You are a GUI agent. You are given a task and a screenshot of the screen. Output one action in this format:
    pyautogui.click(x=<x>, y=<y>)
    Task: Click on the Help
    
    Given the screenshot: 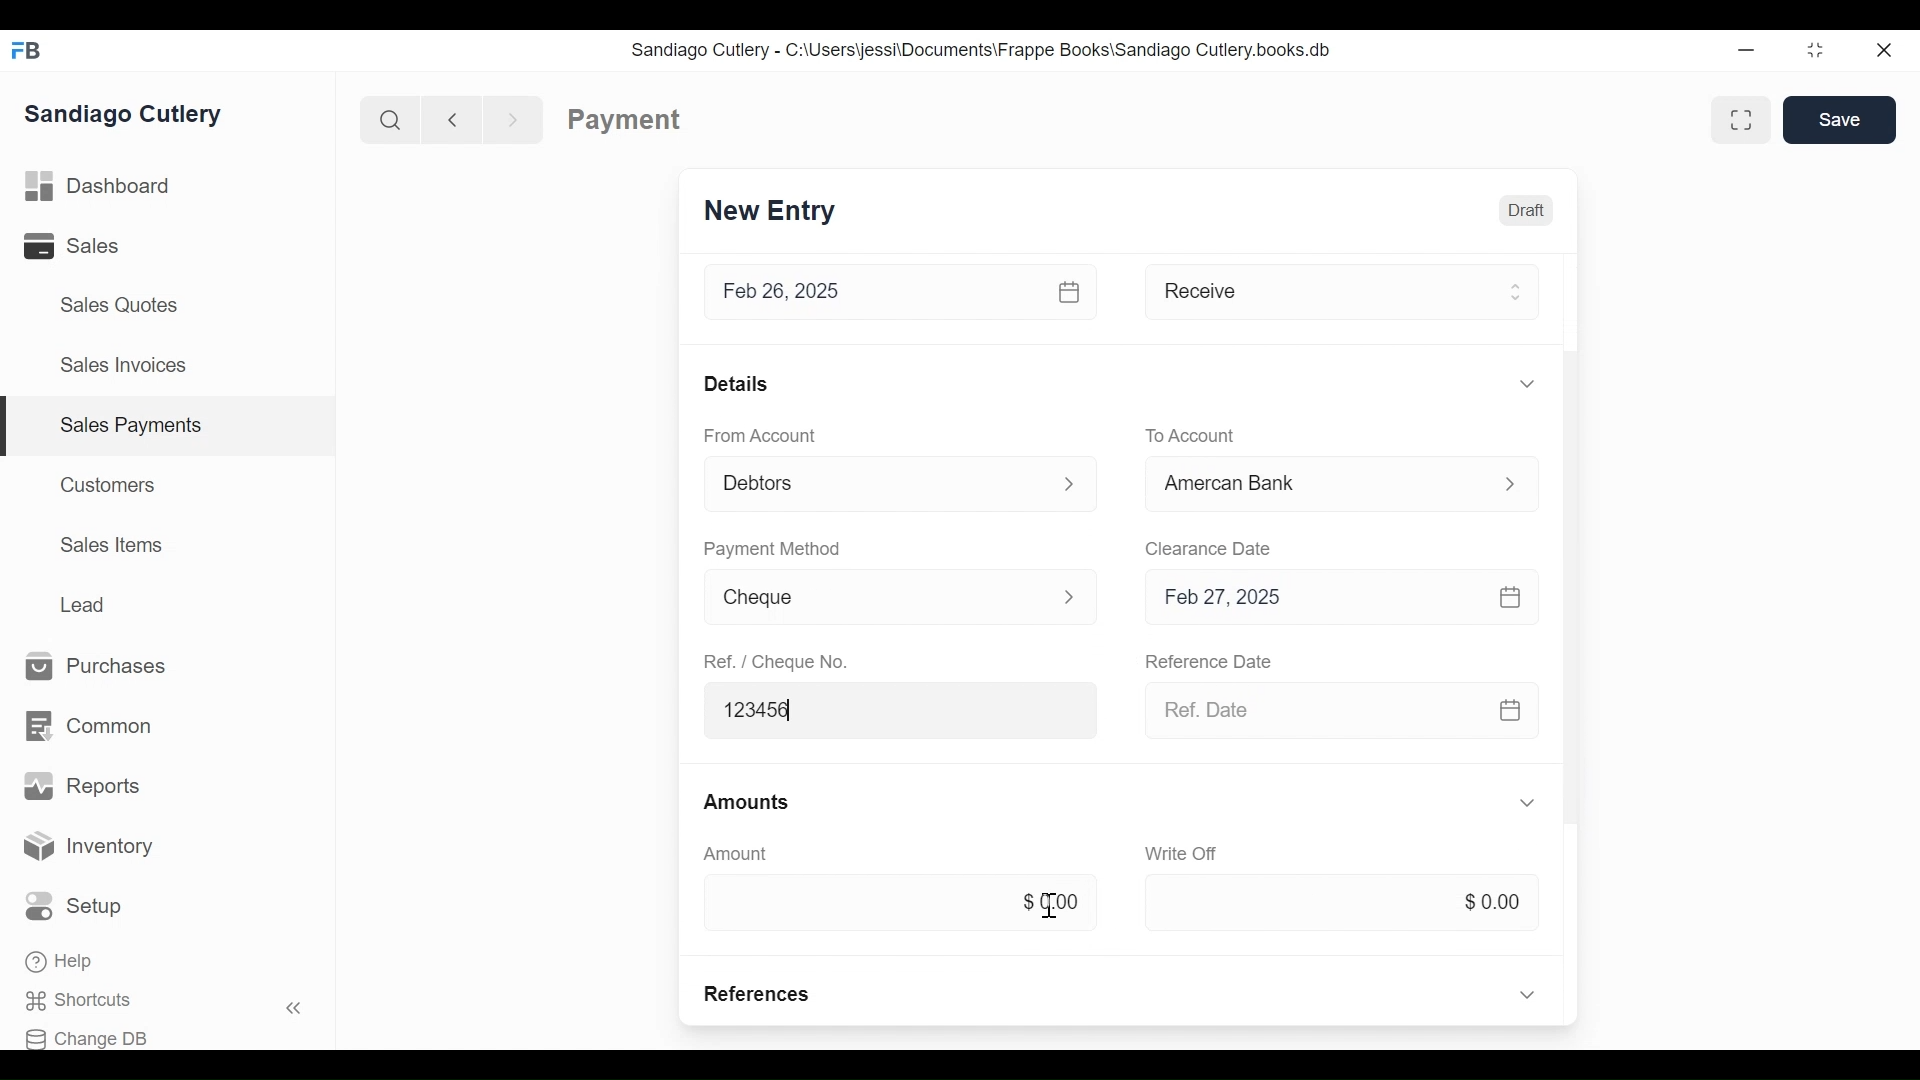 What is the action you would take?
    pyautogui.click(x=62, y=963)
    